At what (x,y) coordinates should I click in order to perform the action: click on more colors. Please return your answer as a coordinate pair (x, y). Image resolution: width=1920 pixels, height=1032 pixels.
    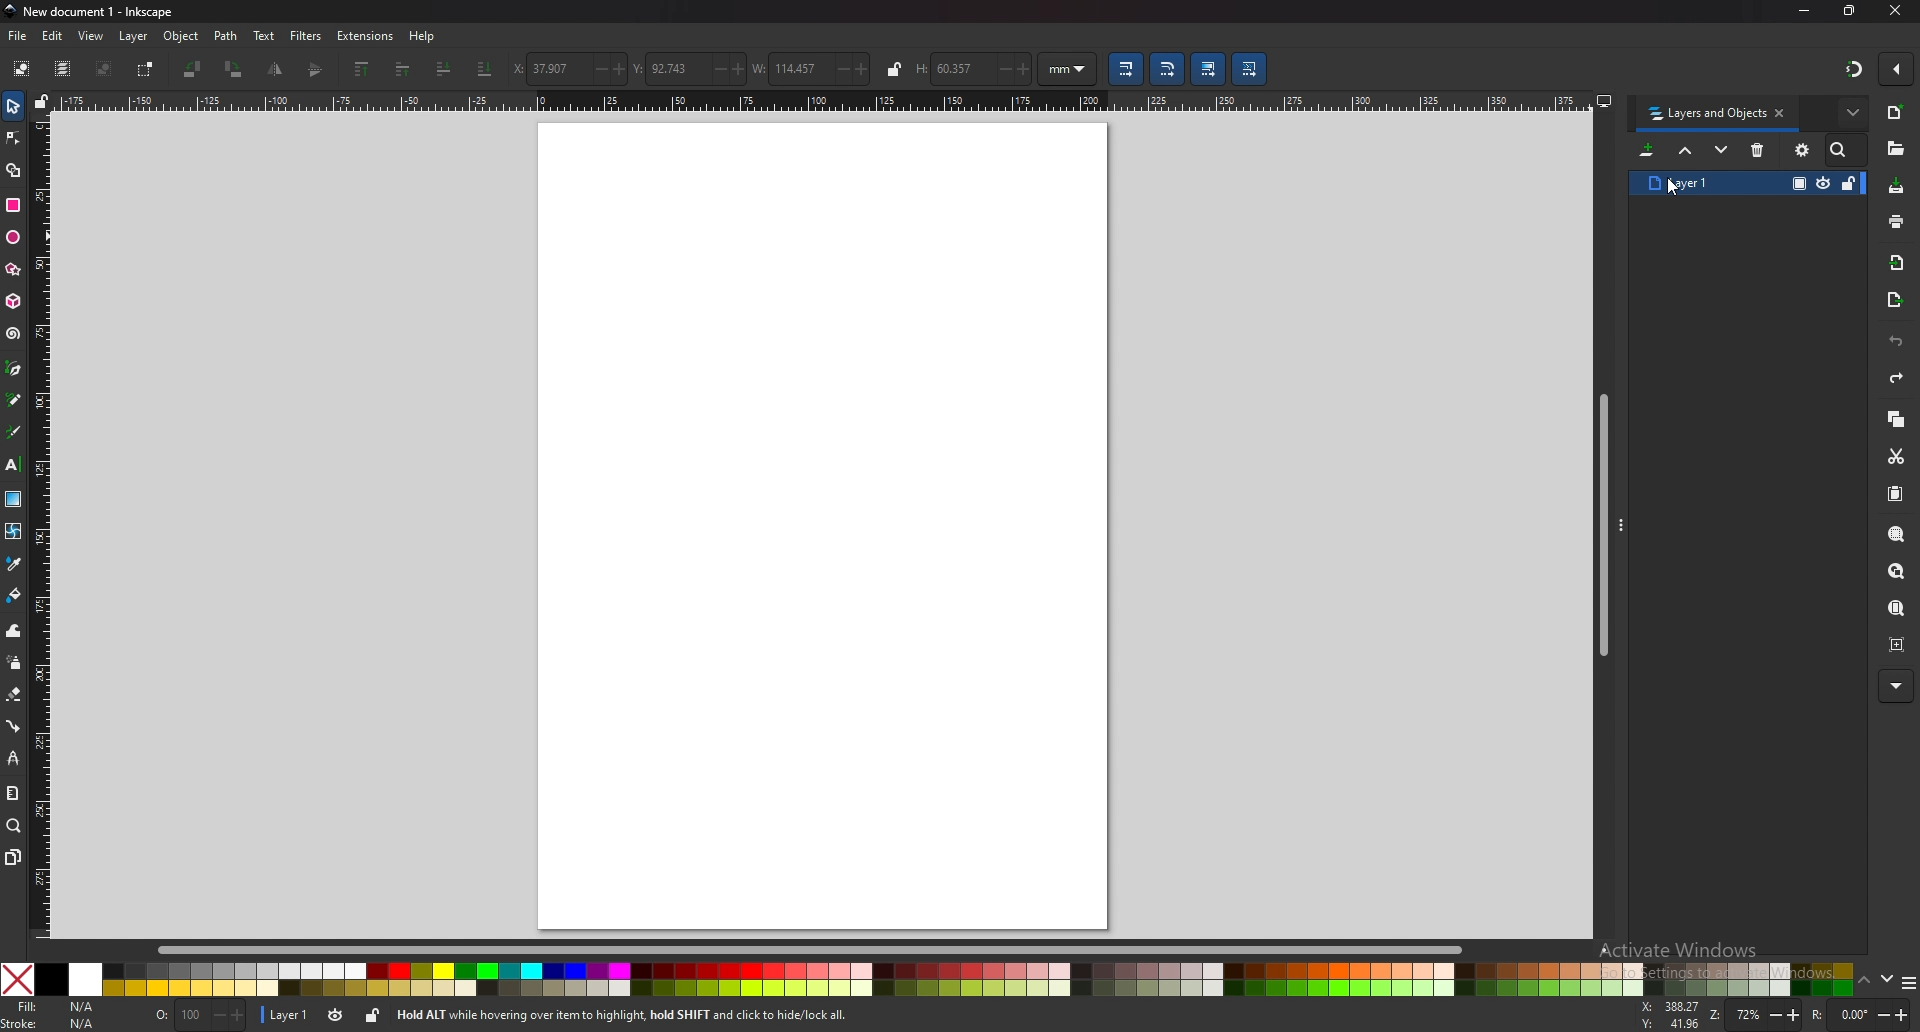
    Looking at the image, I should click on (1909, 983).